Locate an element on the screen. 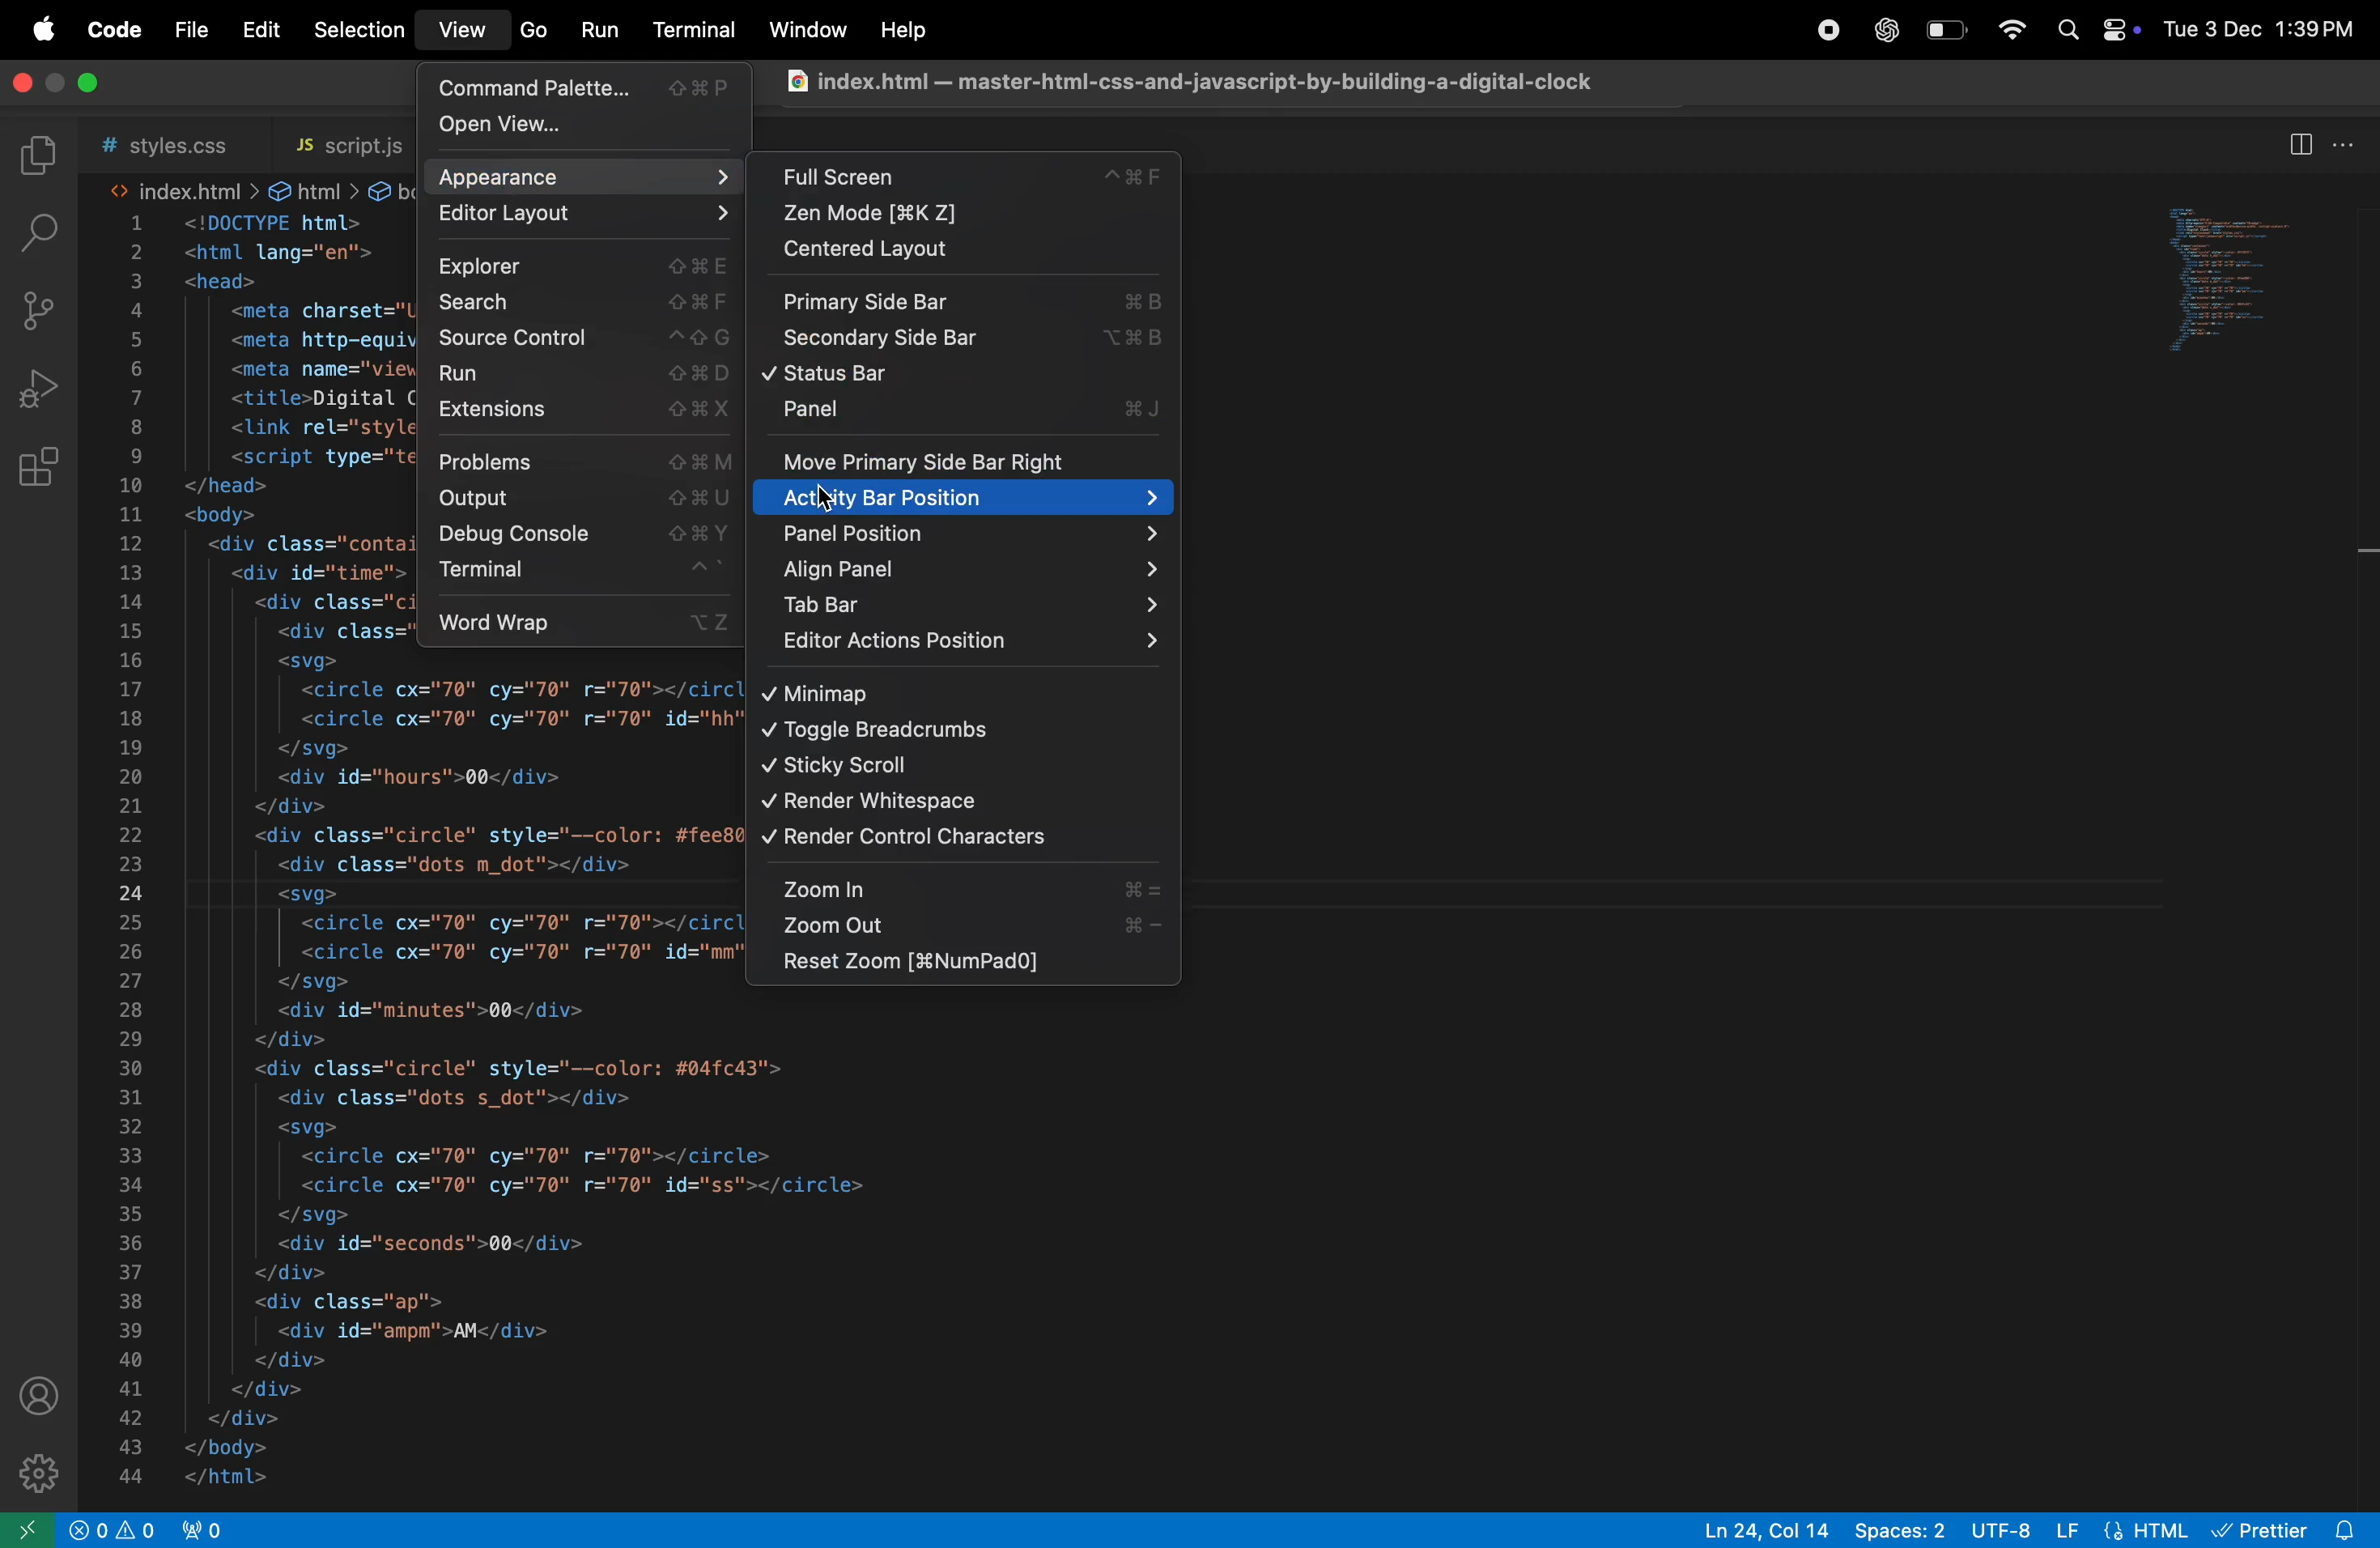 The height and width of the screenshot is (1548, 2380). panel position is located at coordinates (964, 534).